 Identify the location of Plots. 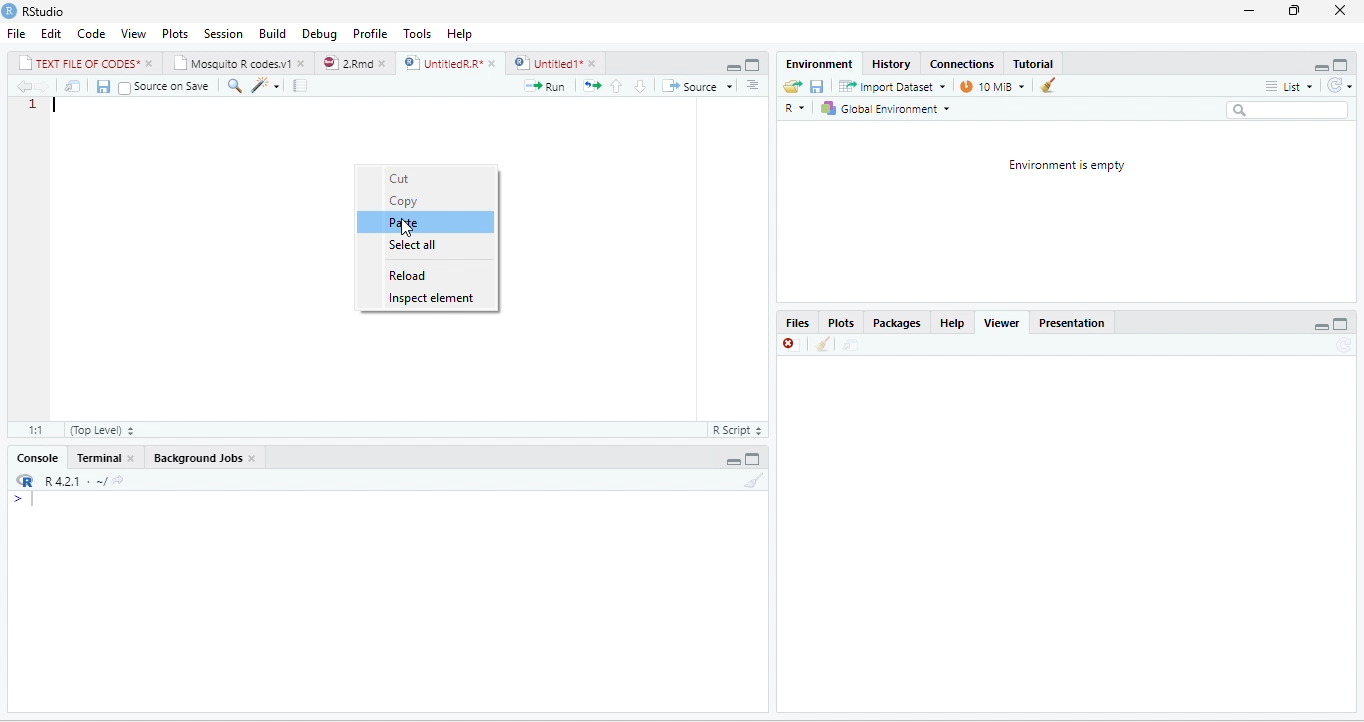
(845, 323).